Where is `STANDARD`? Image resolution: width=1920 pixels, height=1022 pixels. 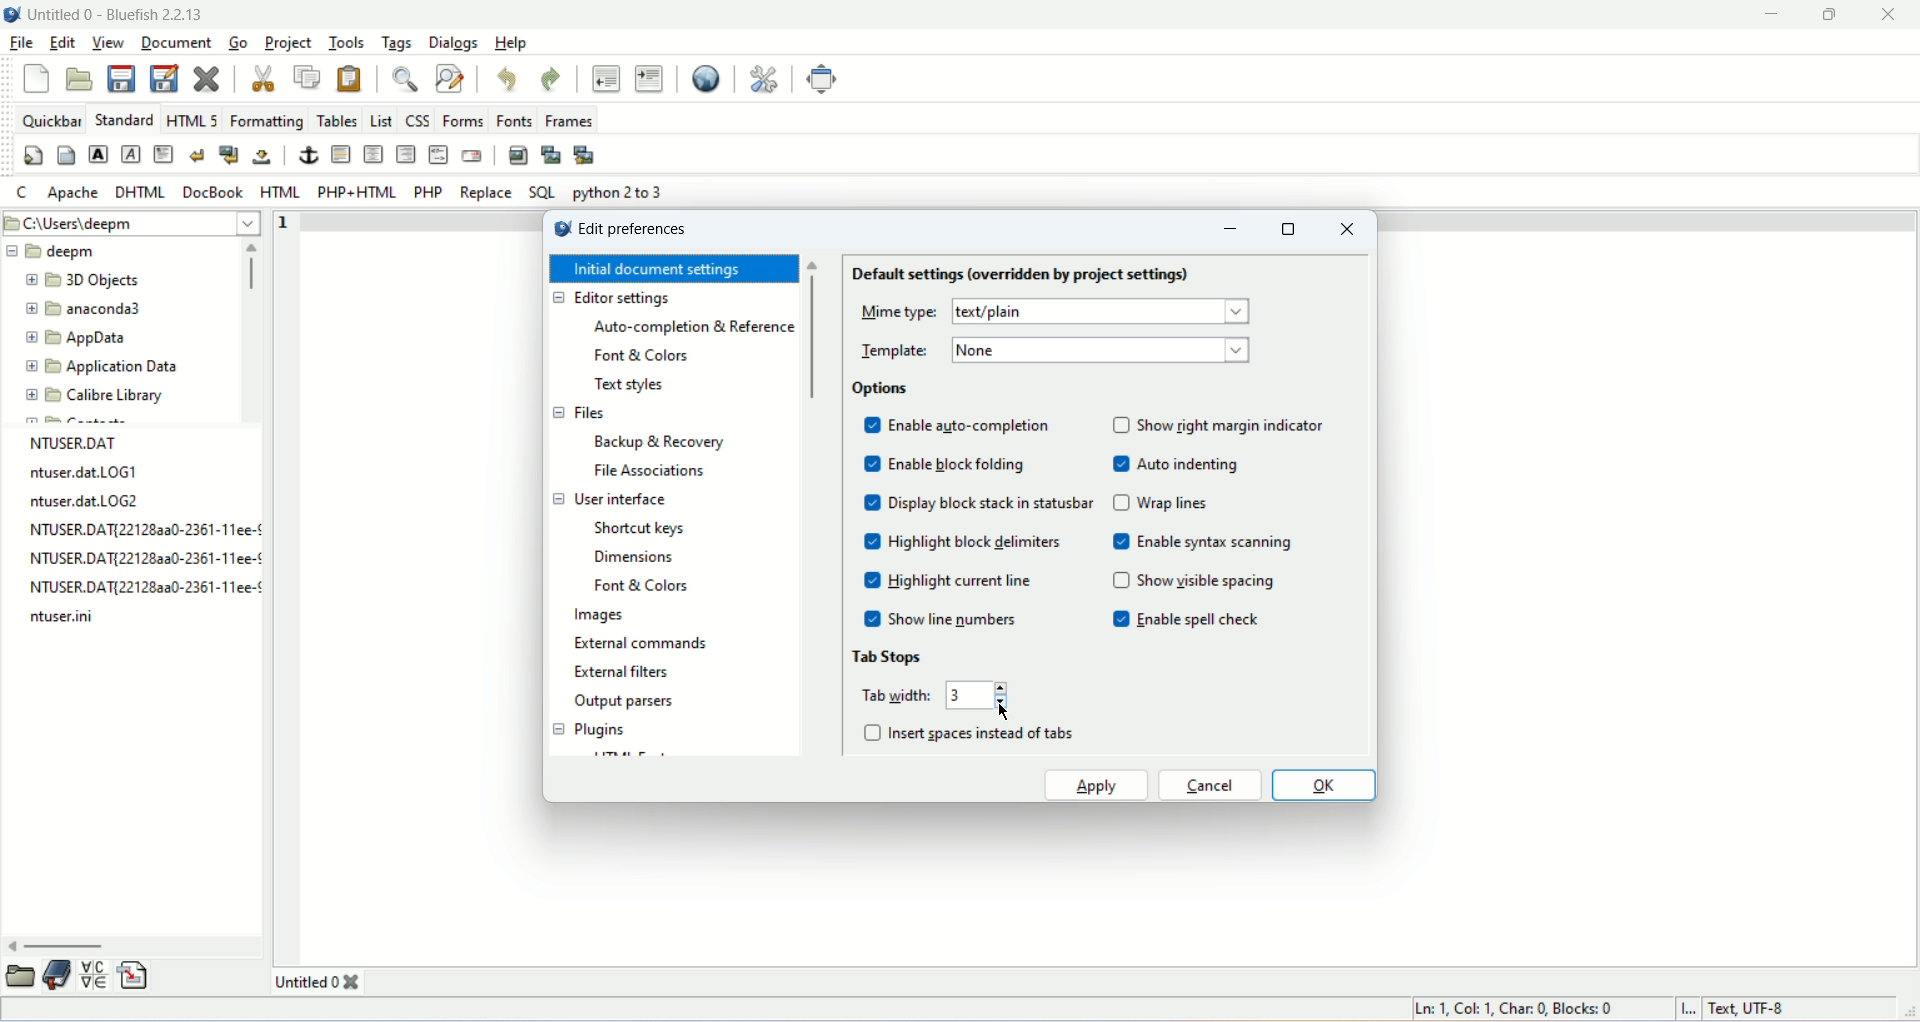 STANDARD is located at coordinates (123, 118).